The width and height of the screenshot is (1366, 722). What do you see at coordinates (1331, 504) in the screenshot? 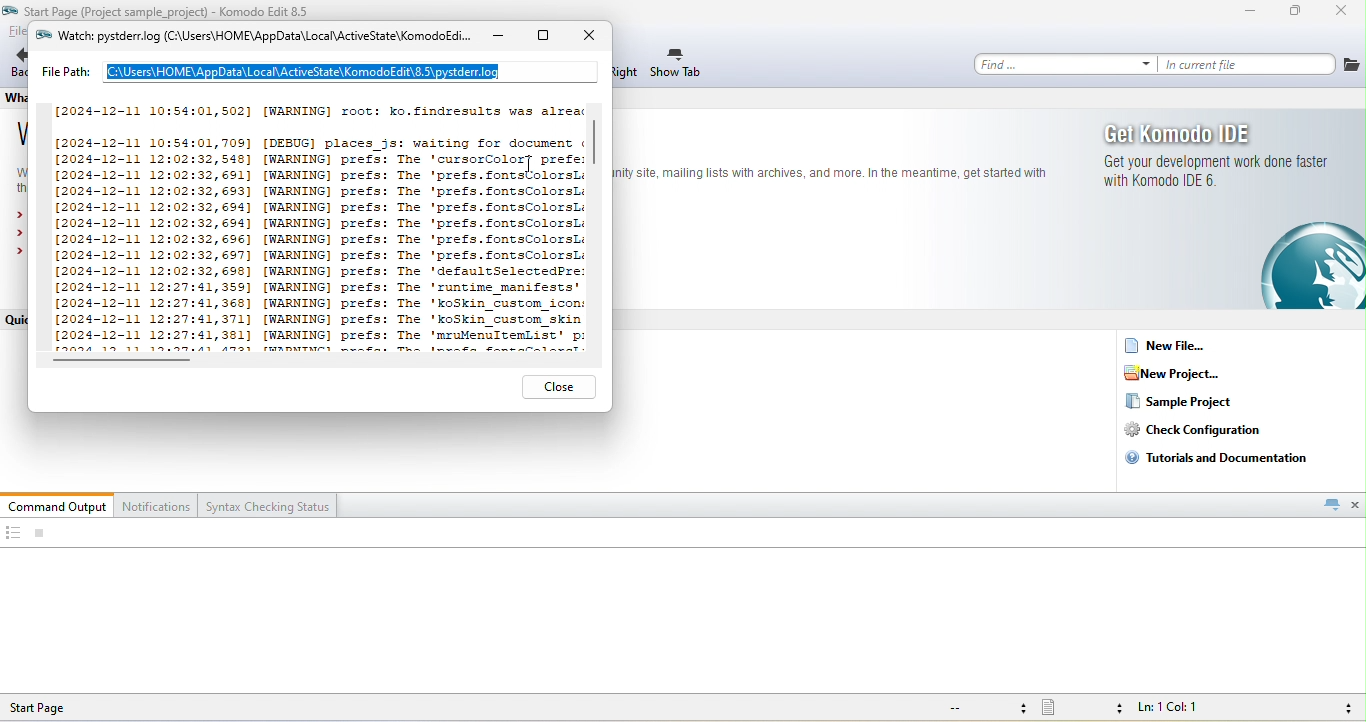
I see `tab` at bounding box center [1331, 504].